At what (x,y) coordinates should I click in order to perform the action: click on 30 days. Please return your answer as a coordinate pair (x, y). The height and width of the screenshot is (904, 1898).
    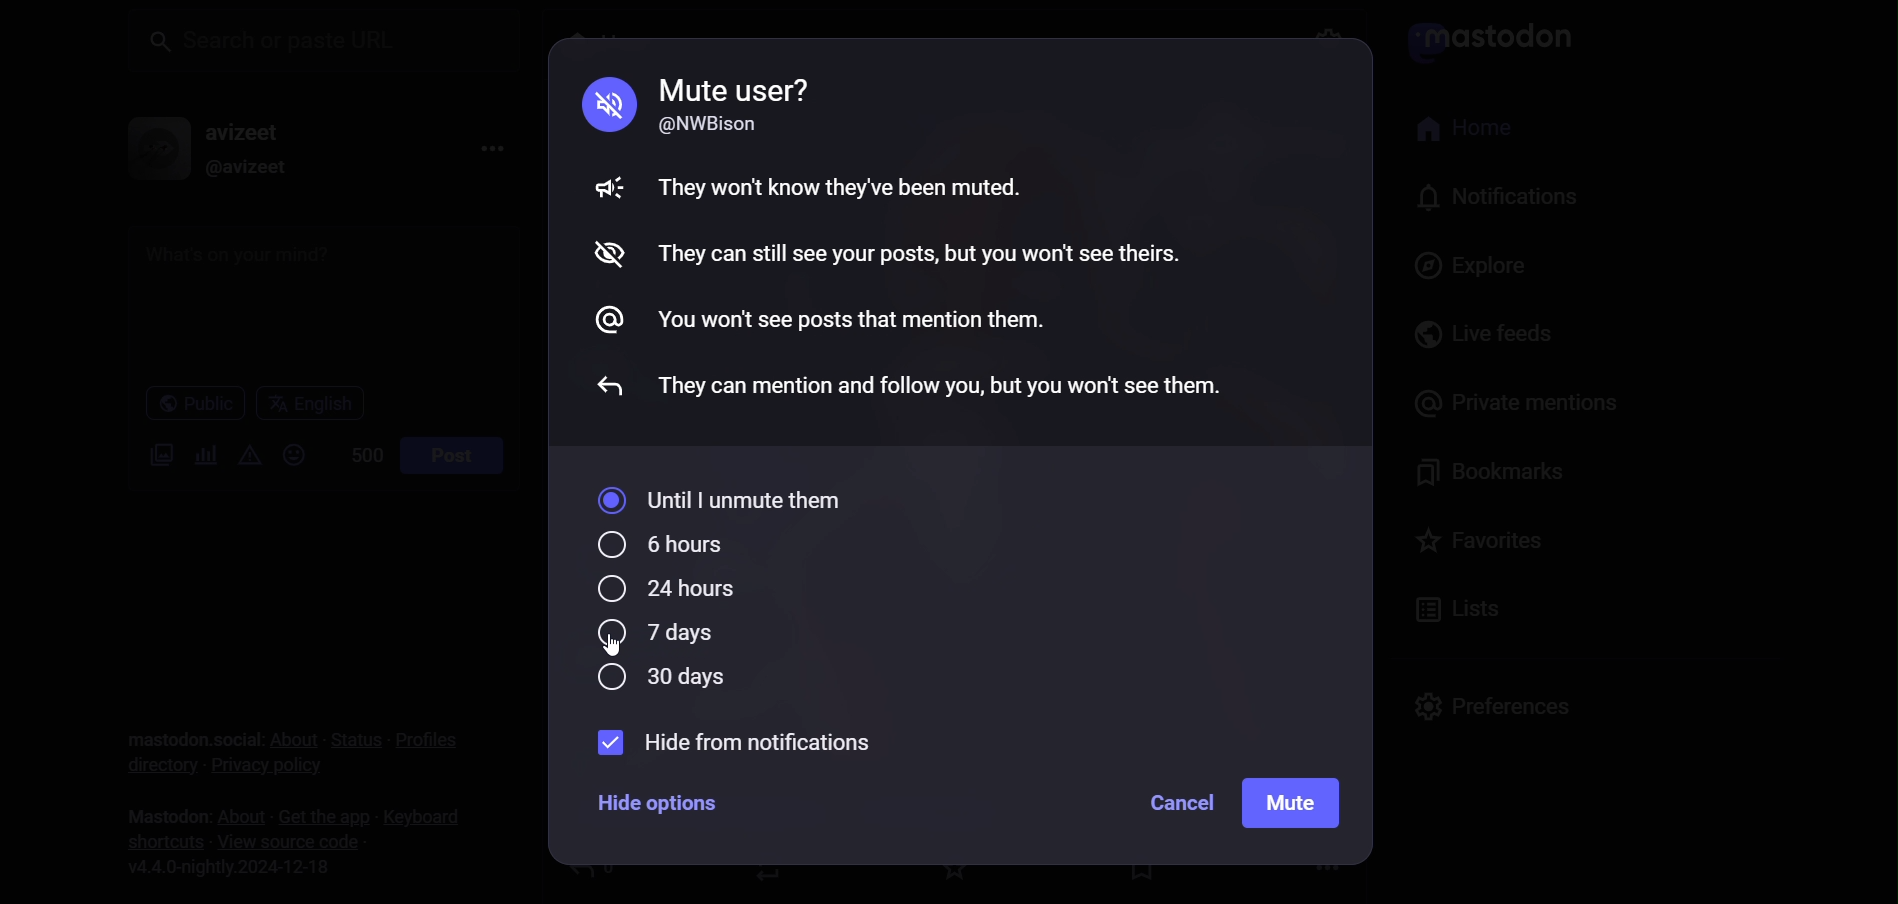
    Looking at the image, I should click on (664, 681).